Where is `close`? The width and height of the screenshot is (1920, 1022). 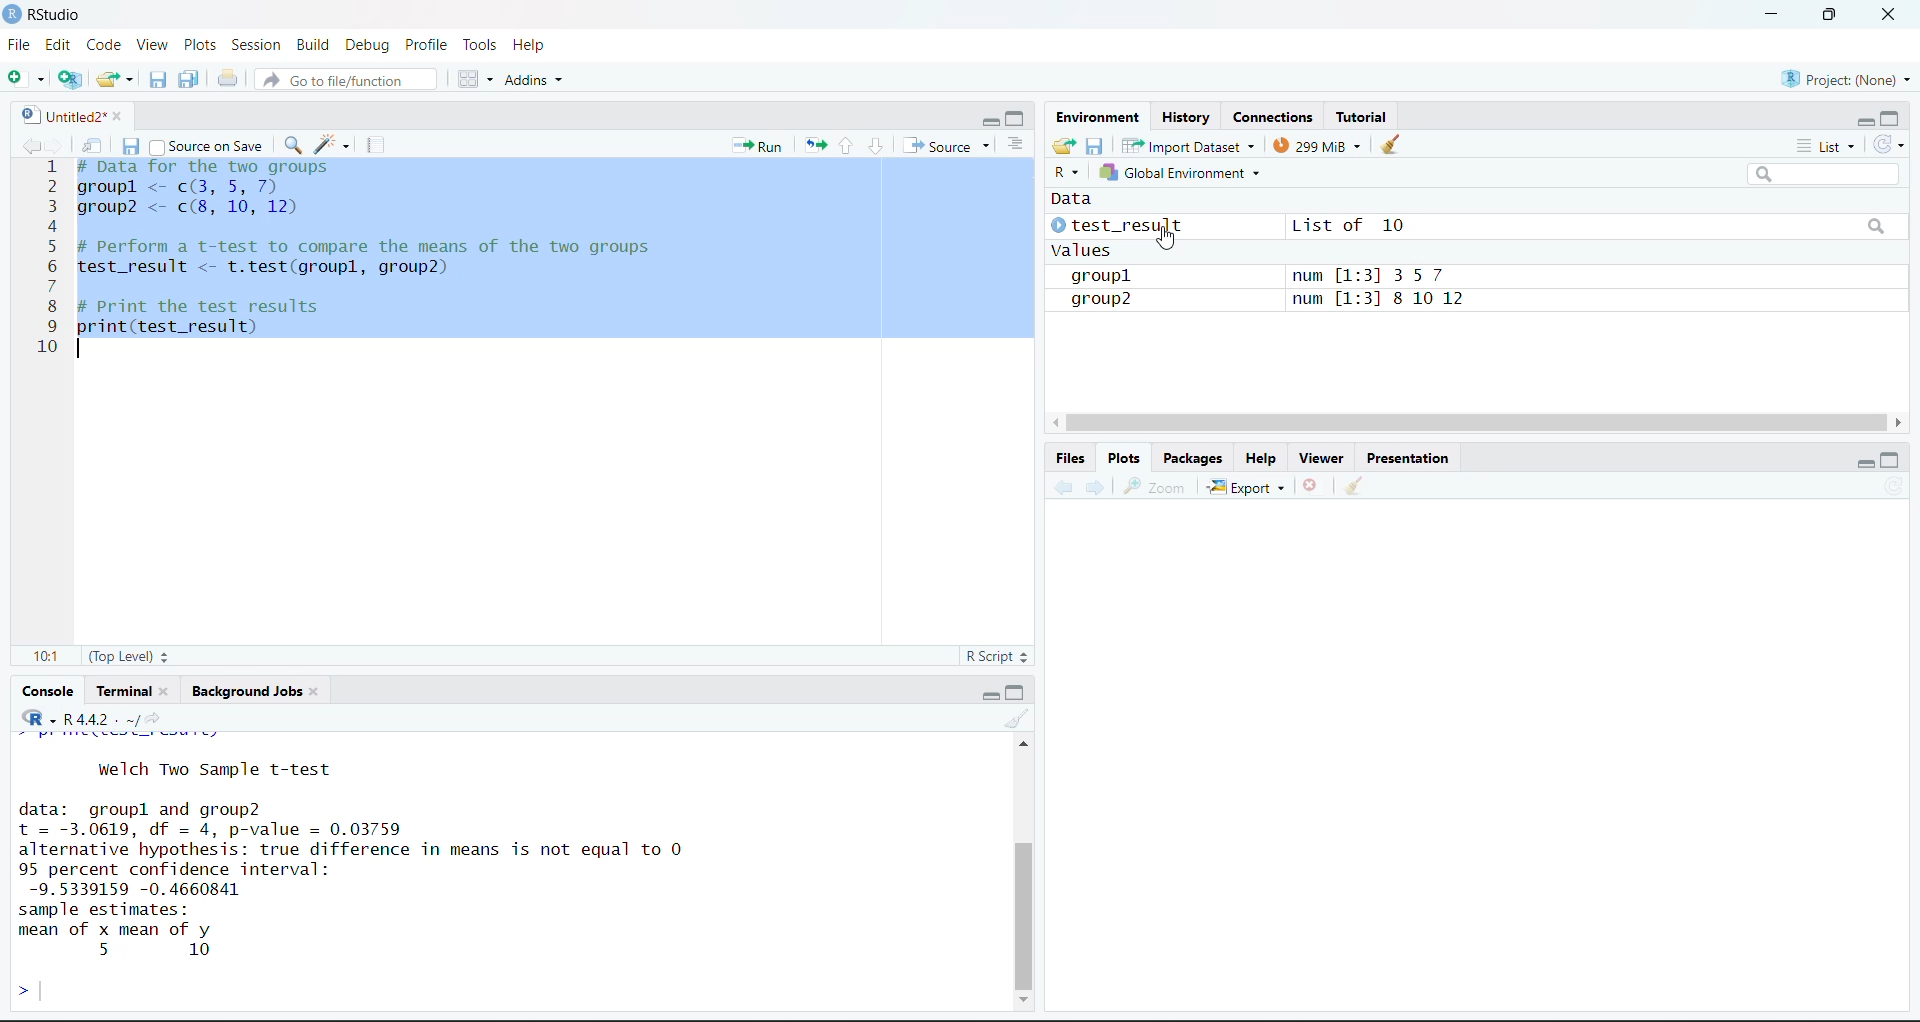
close is located at coordinates (121, 116).